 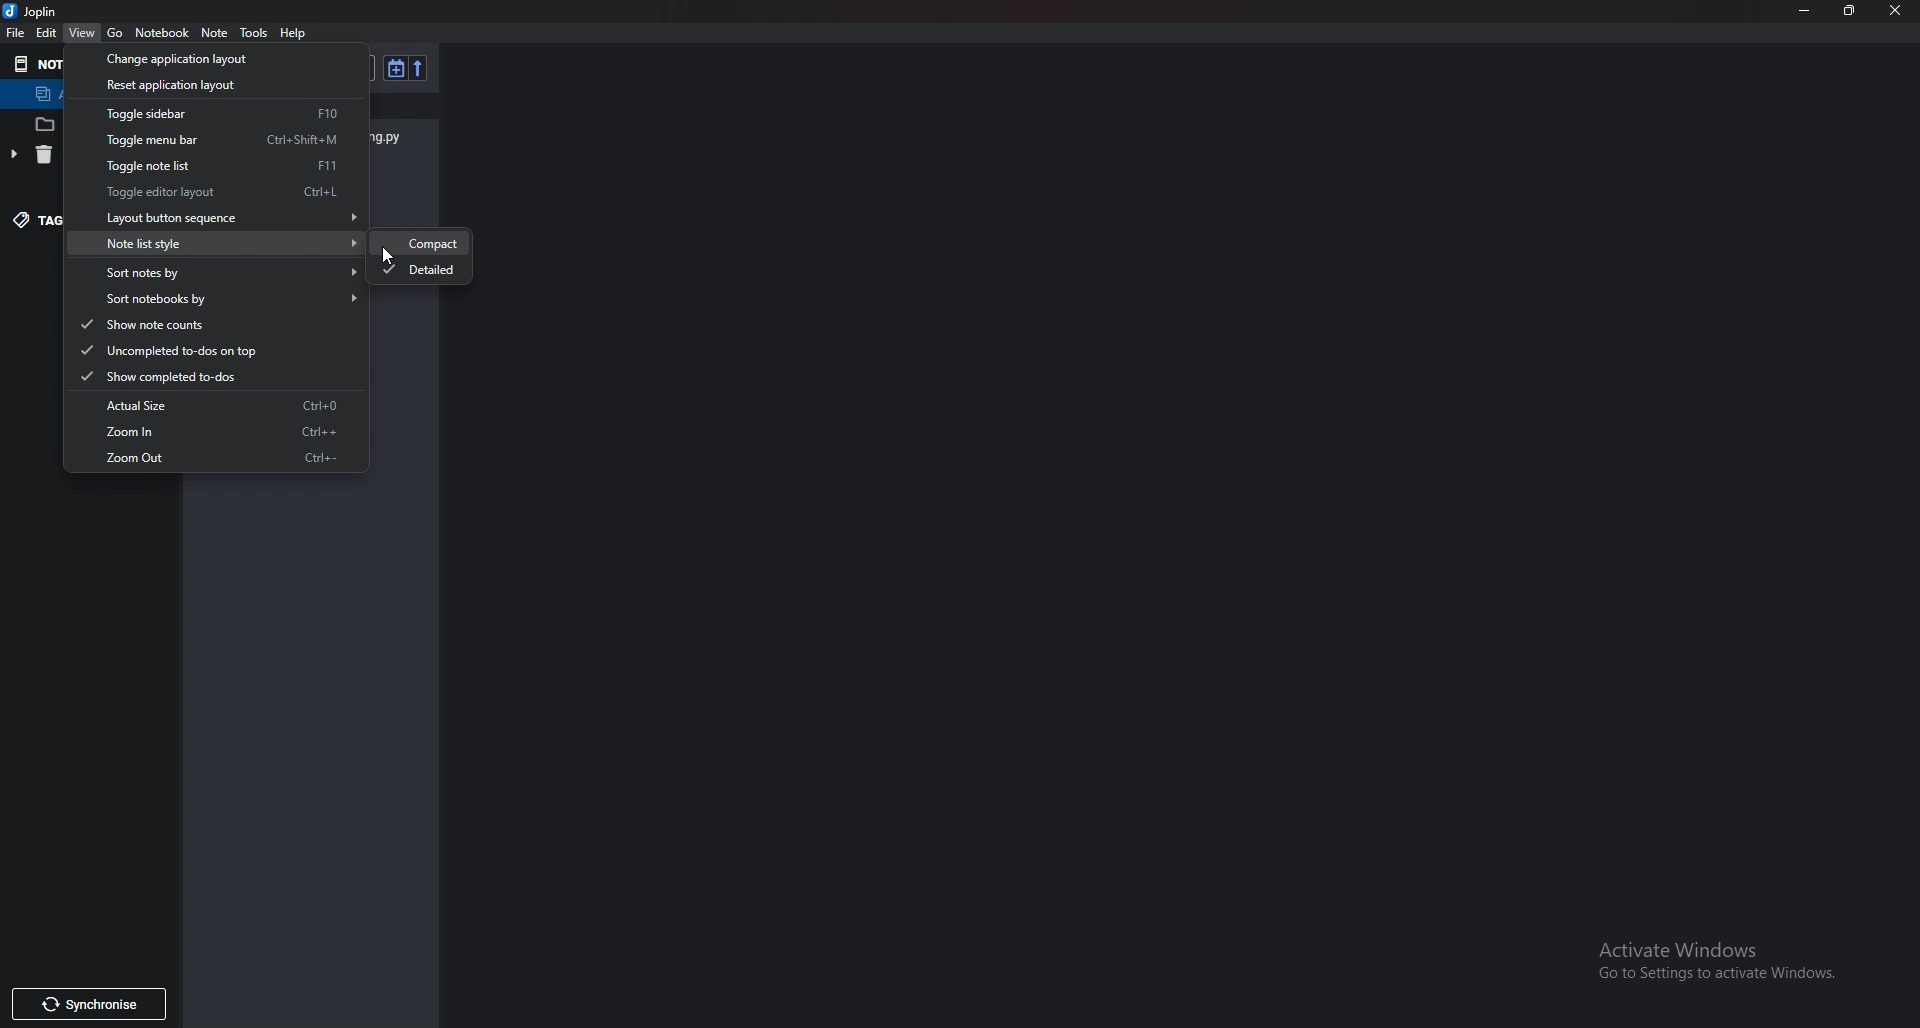 I want to click on Toggle menu bar, so click(x=222, y=140).